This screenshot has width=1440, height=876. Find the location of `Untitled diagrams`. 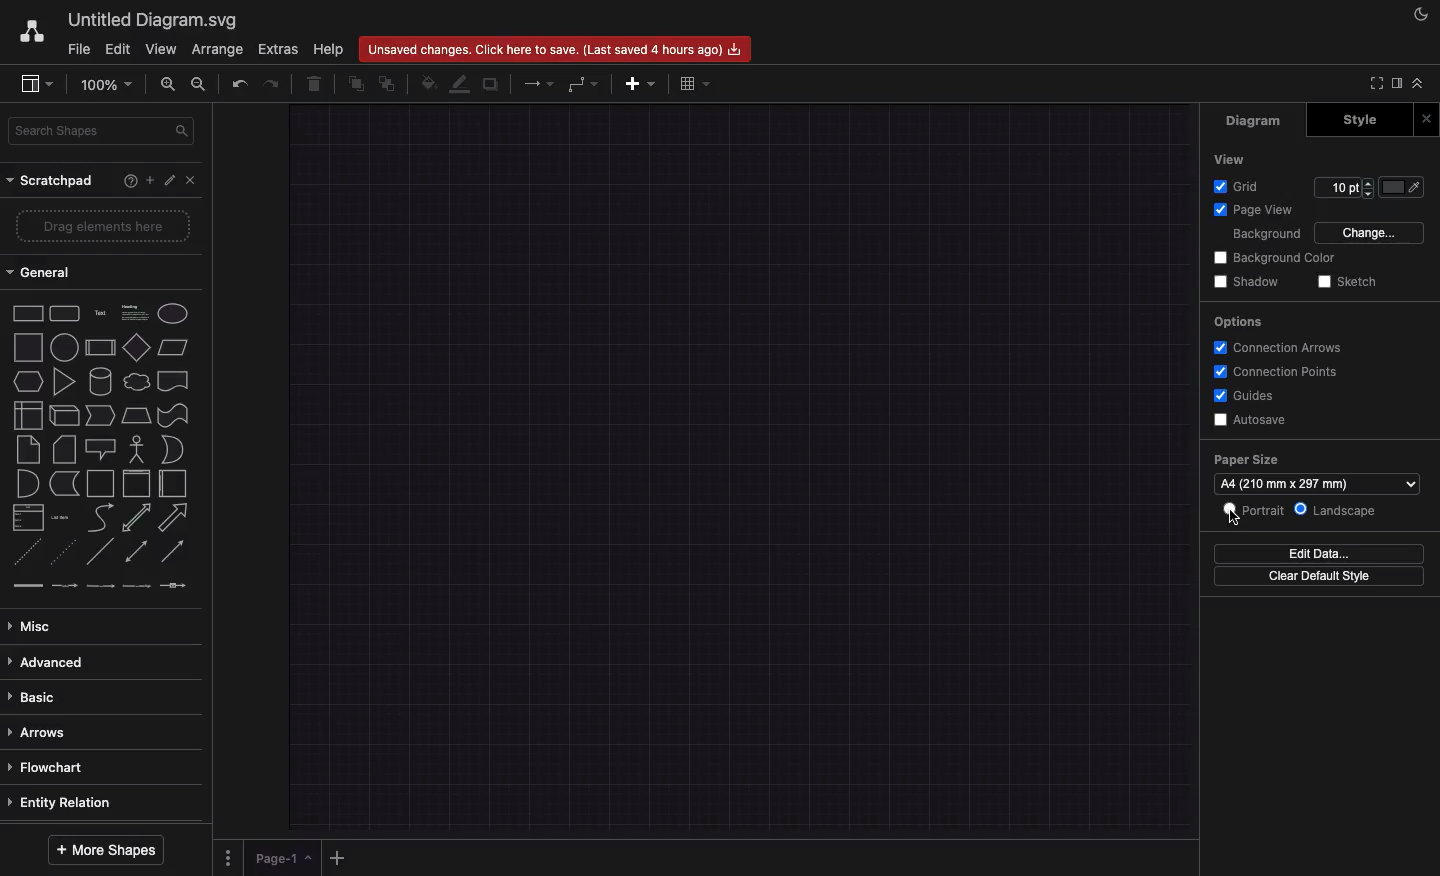

Untitled diagrams is located at coordinates (150, 23).